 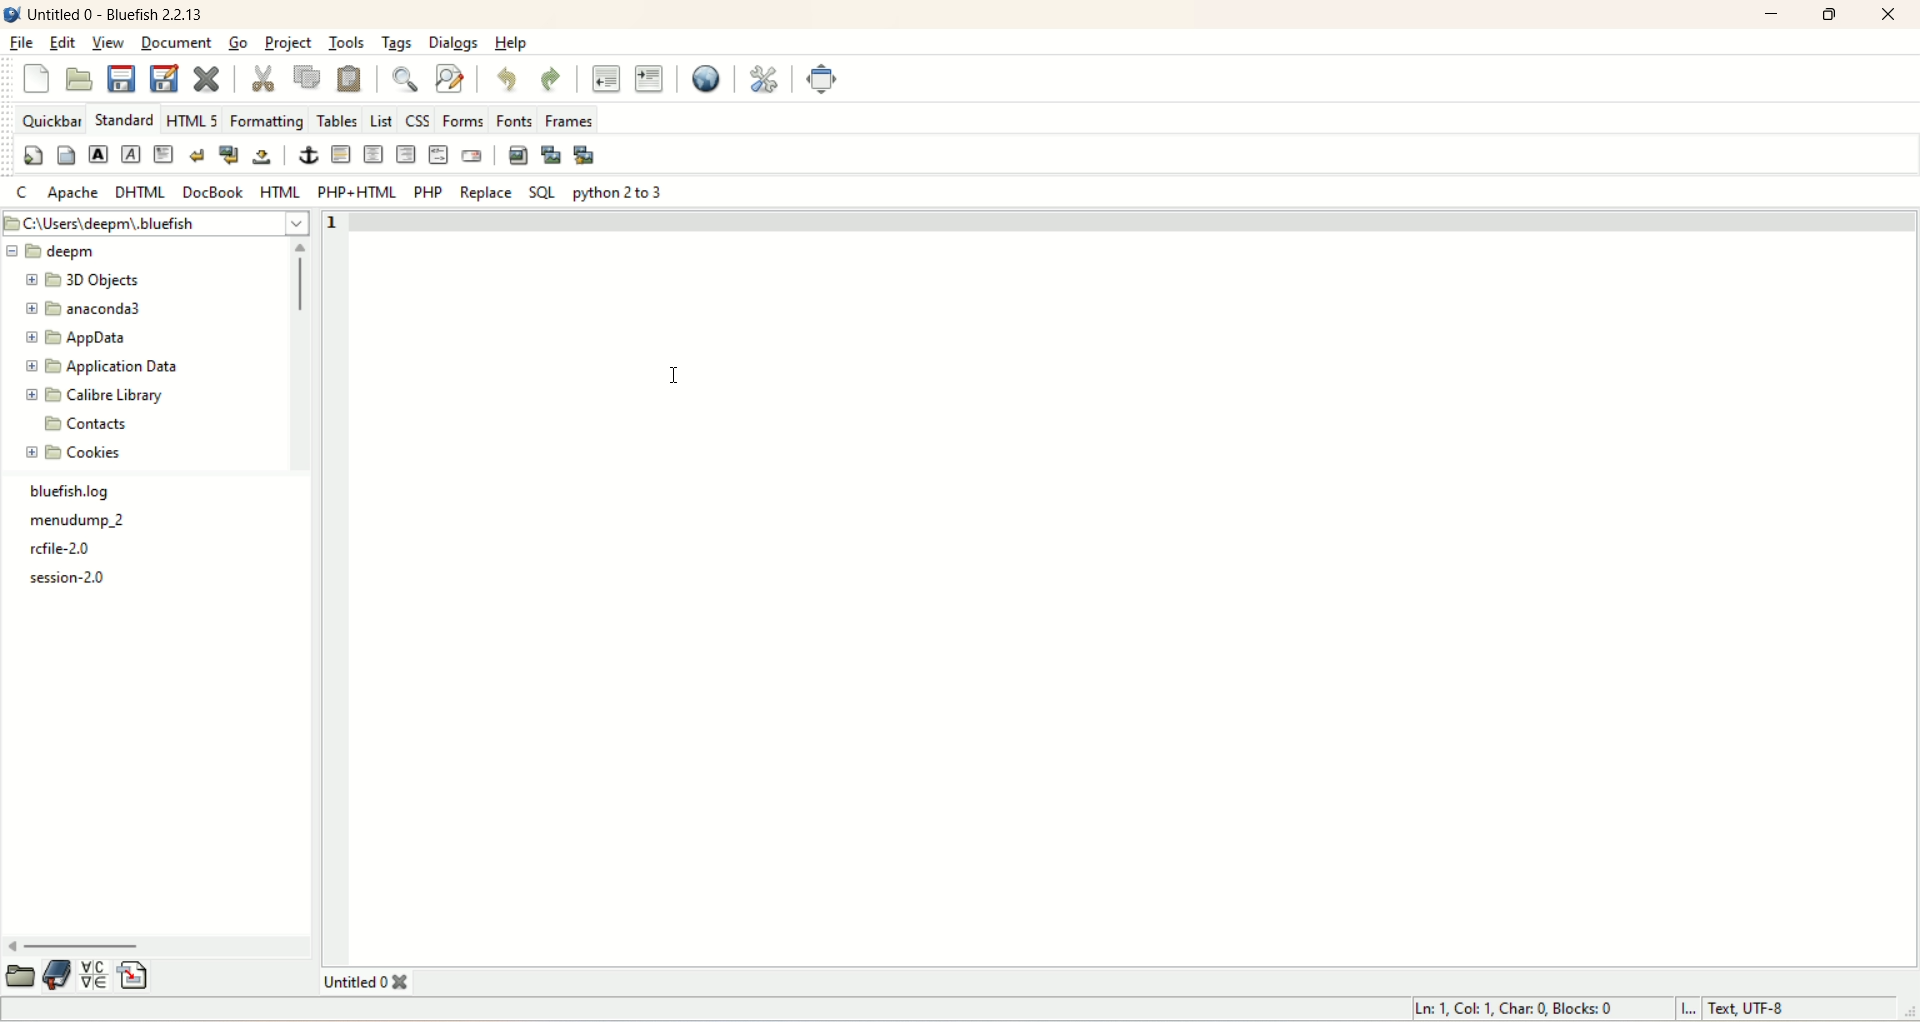 What do you see at coordinates (405, 156) in the screenshot?
I see `right justify` at bounding box center [405, 156].